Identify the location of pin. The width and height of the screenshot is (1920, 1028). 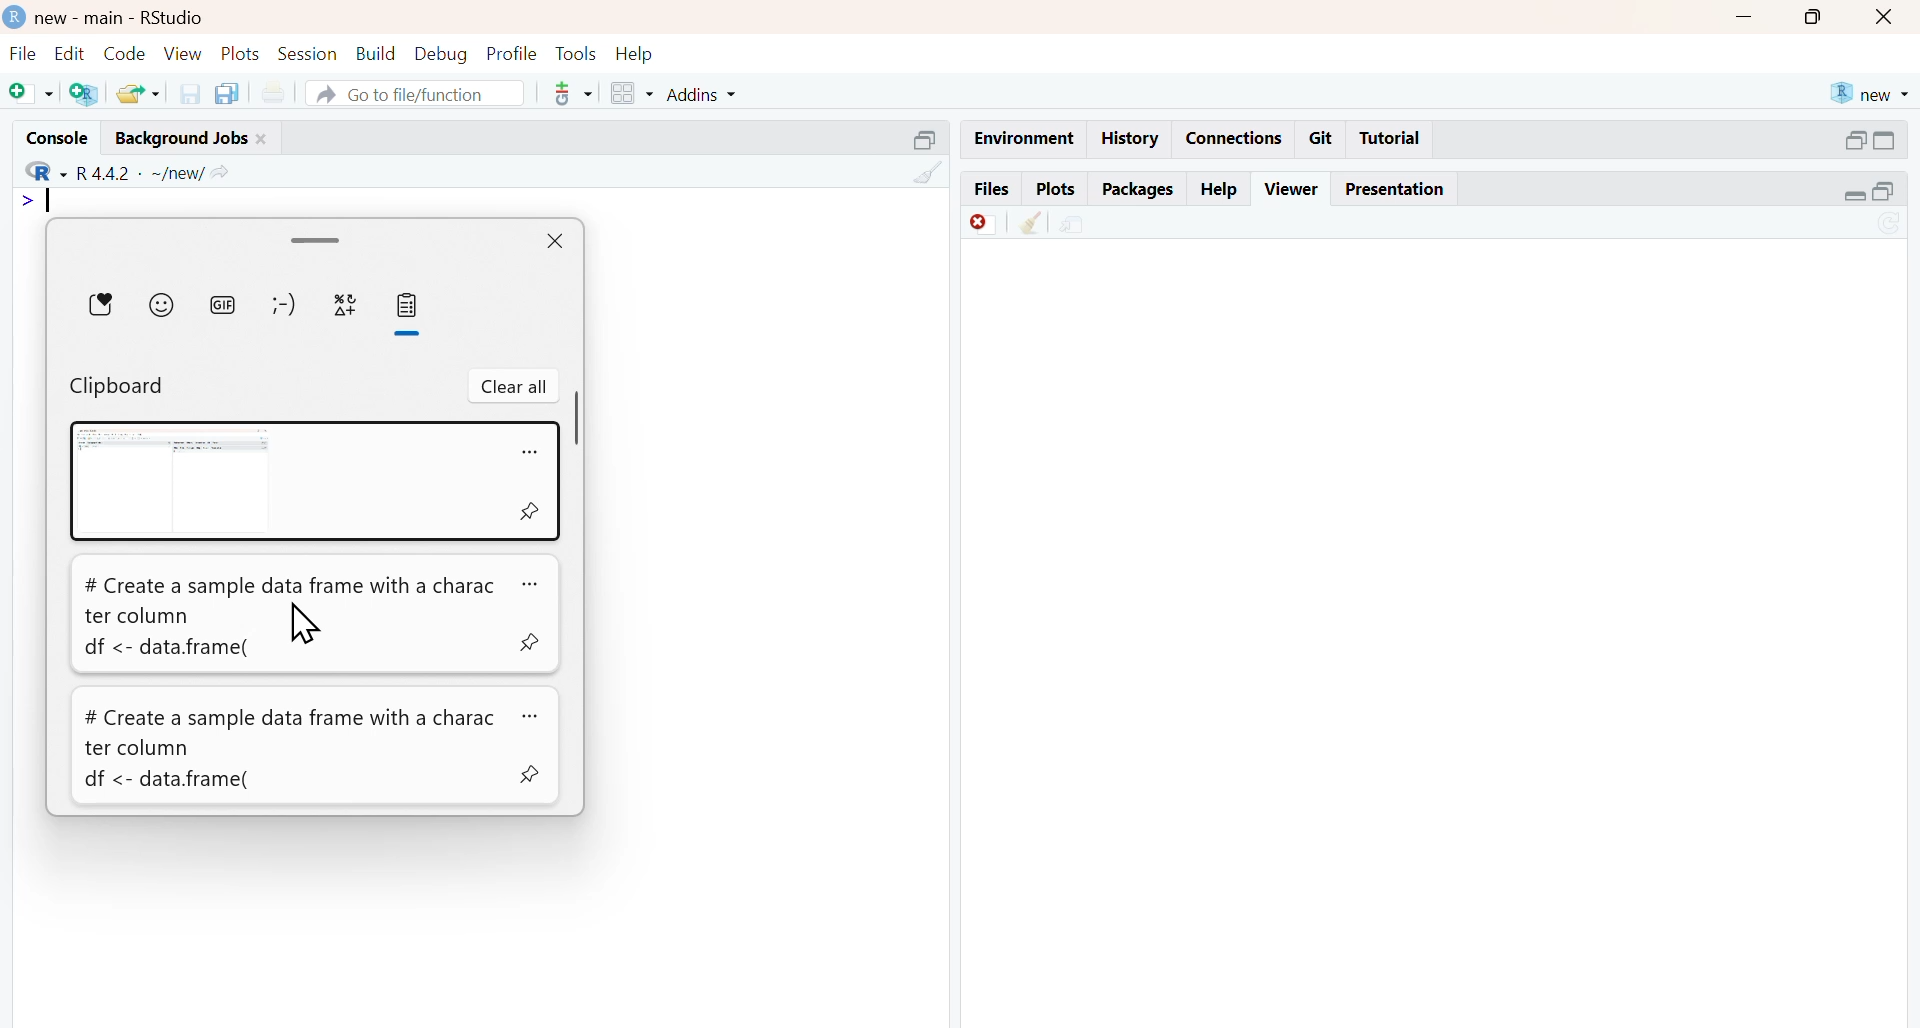
(530, 513).